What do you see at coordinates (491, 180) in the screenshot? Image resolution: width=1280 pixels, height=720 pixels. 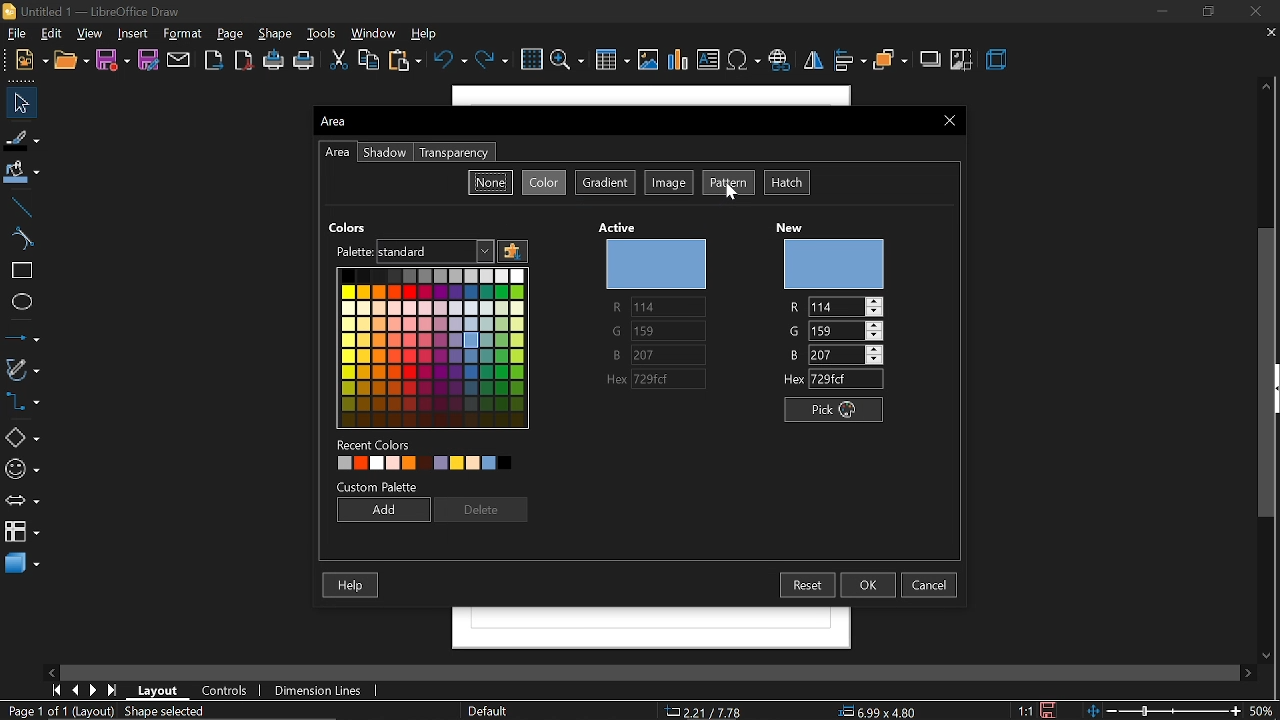 I see `none` at bounding box center [491, 180].